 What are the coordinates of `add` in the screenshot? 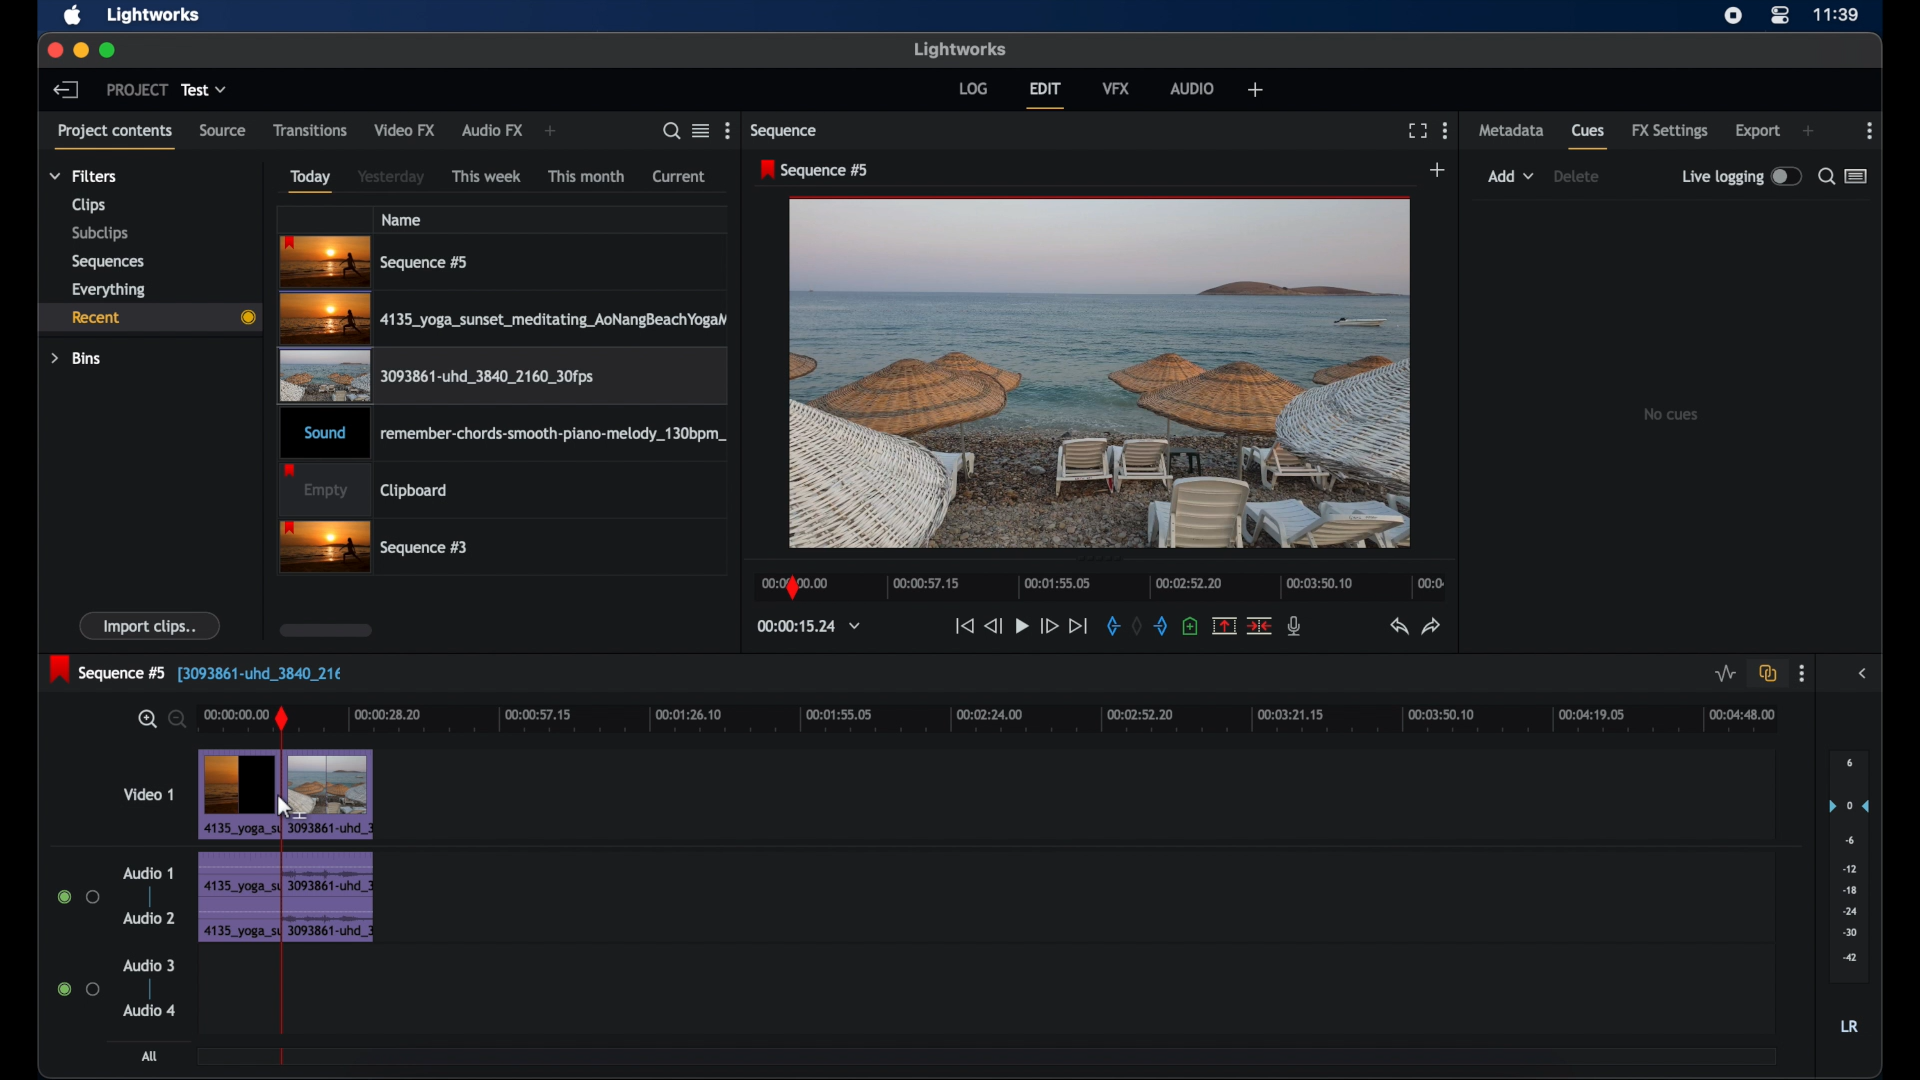 It's located at (1255, 89).